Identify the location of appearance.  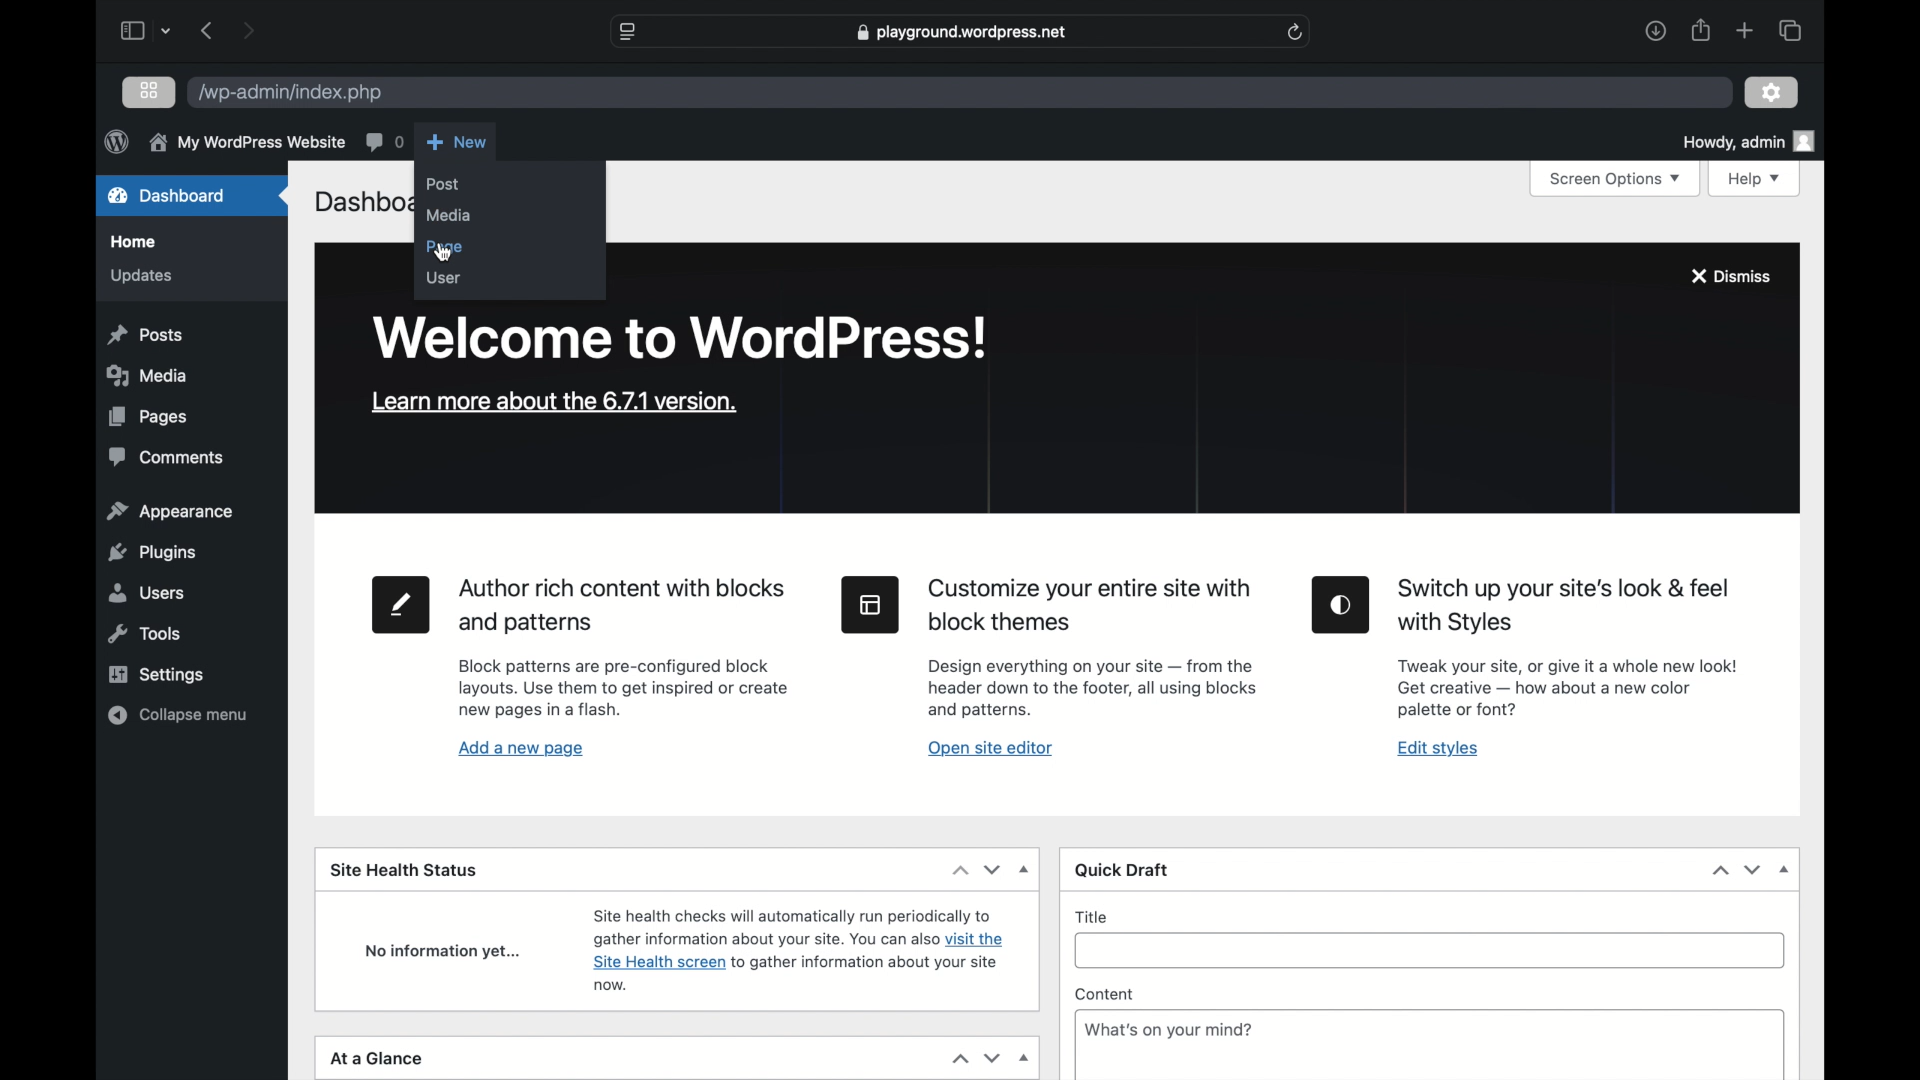
(170, 512).